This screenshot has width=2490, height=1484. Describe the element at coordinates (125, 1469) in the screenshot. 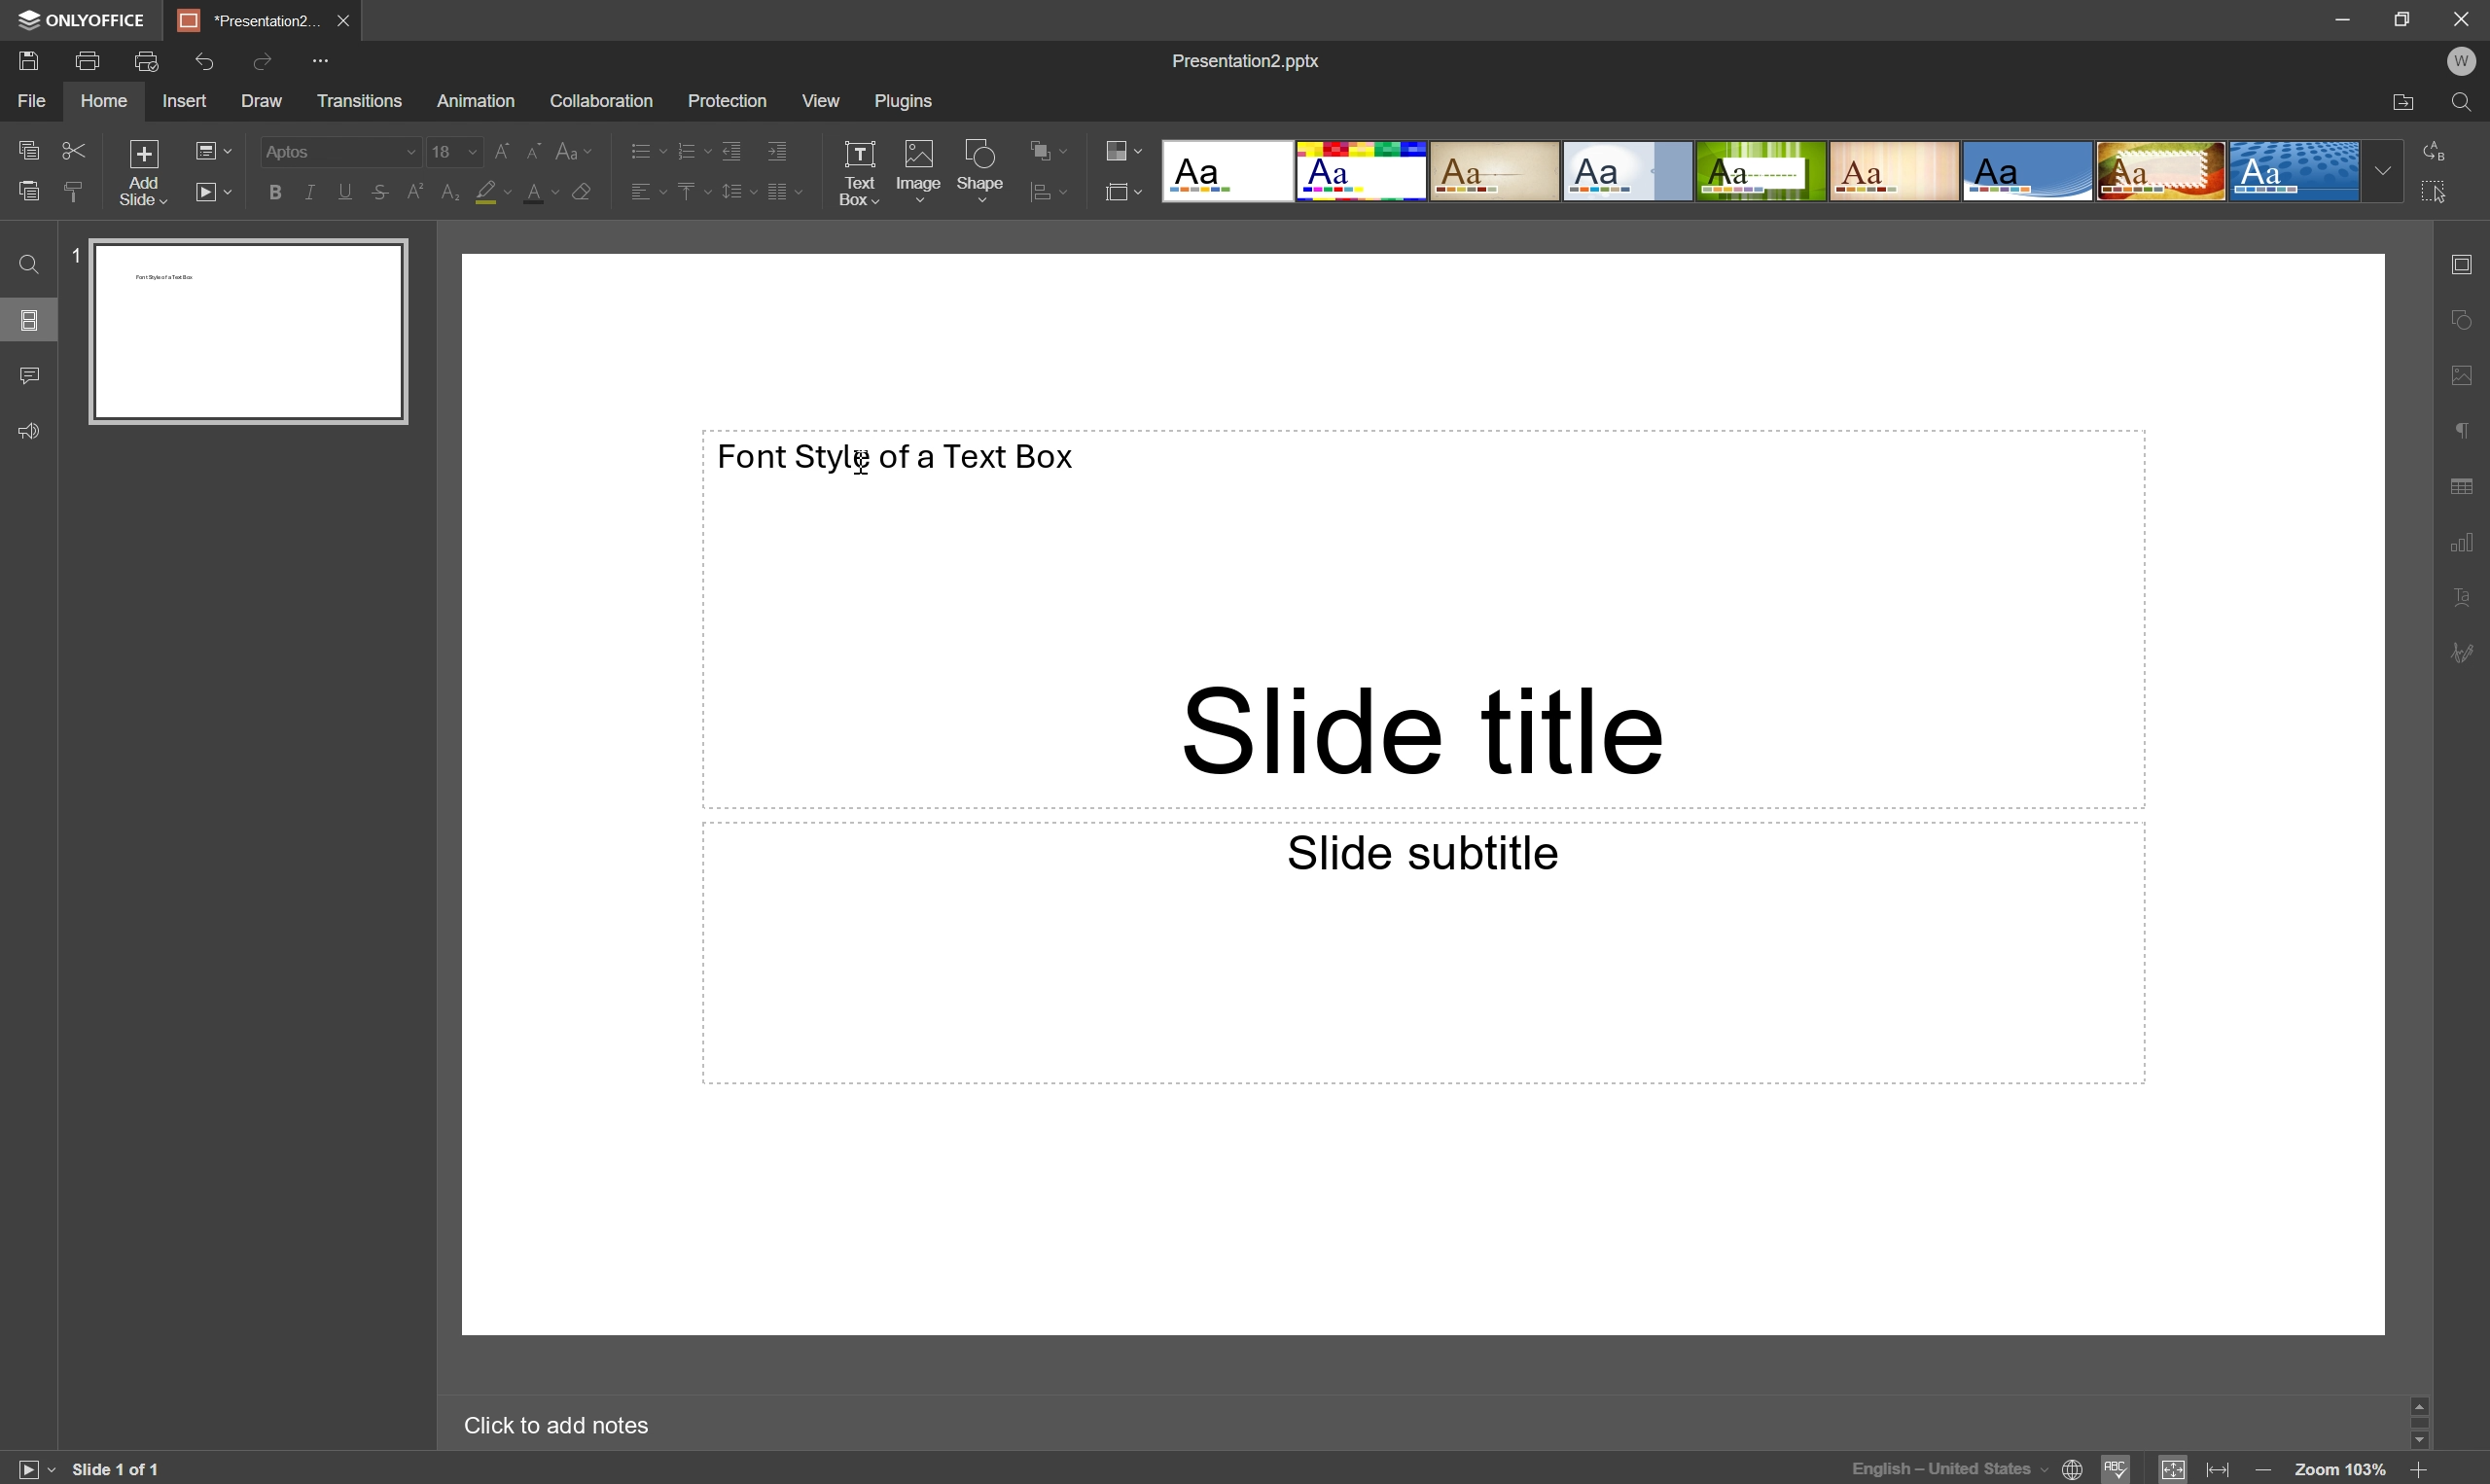

I see `Slide 1 of 1` at that location.